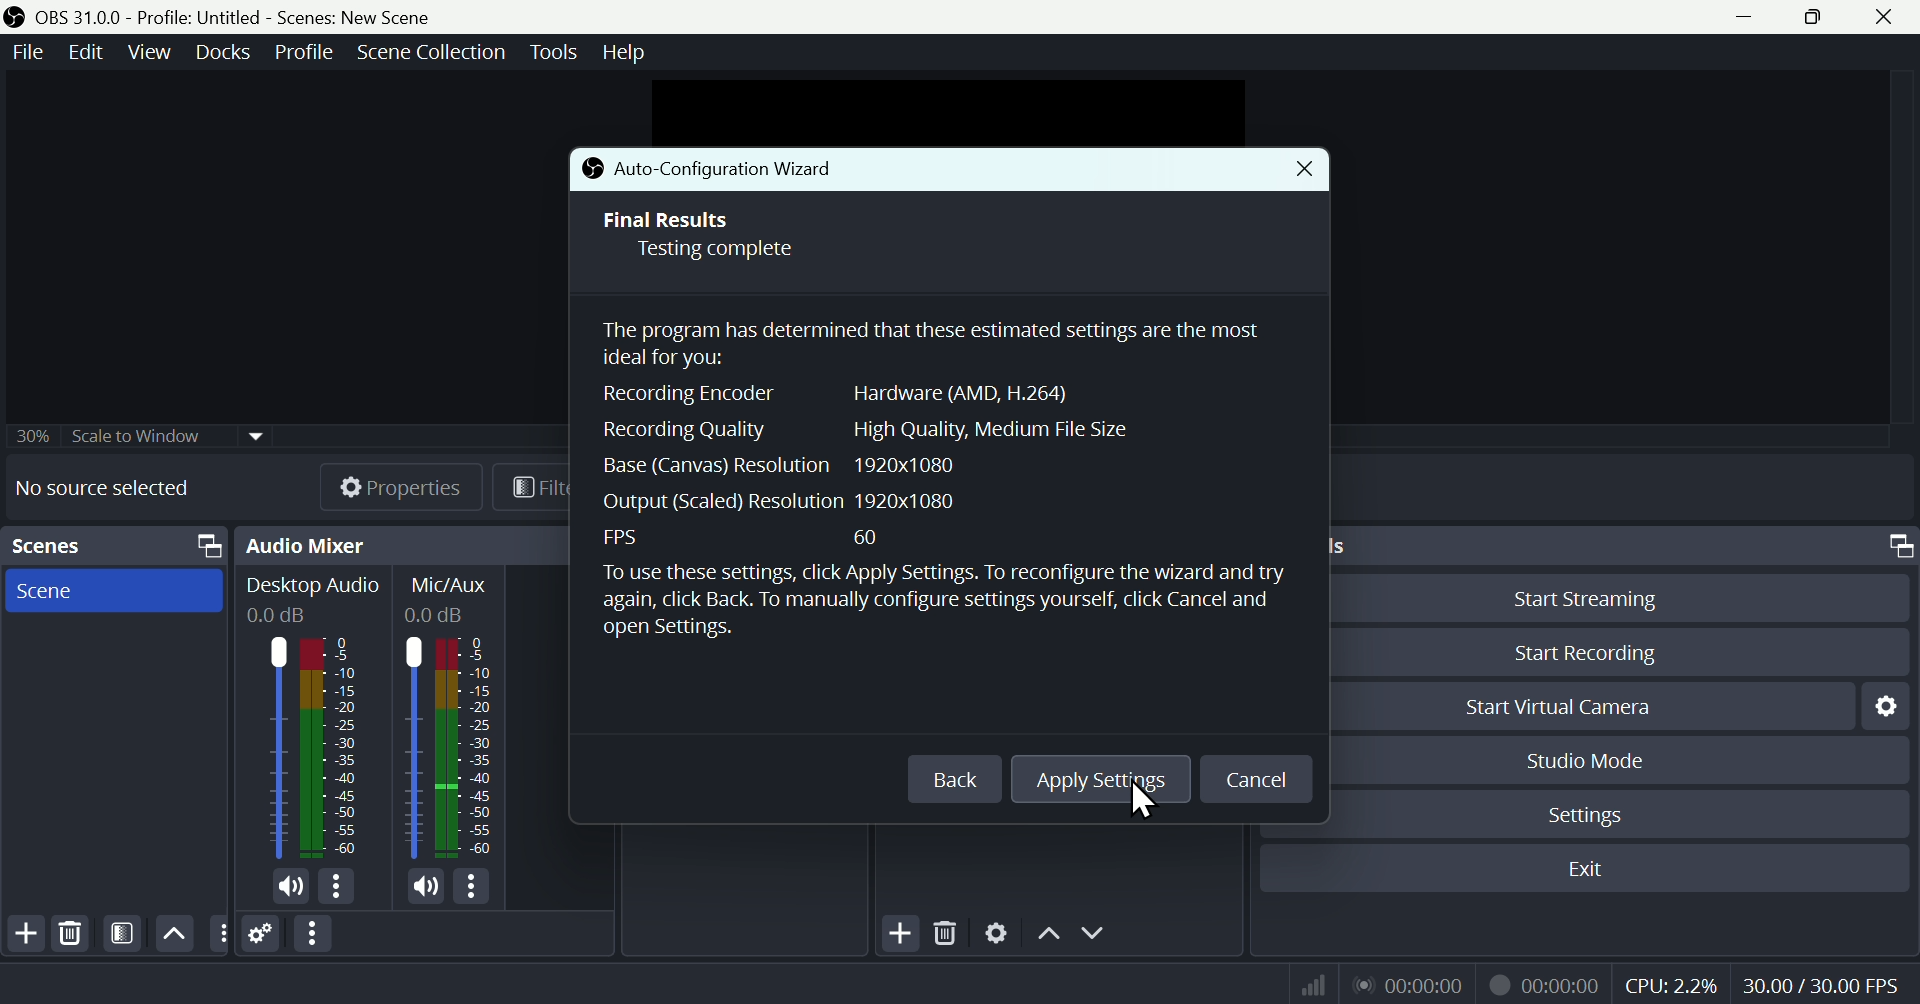 This screenshot has width=1920, height=1004. What do you see at coordinates (1622, 759) in the screenshot?
I see `Studio Mode` at bounding box center [1622, 759].